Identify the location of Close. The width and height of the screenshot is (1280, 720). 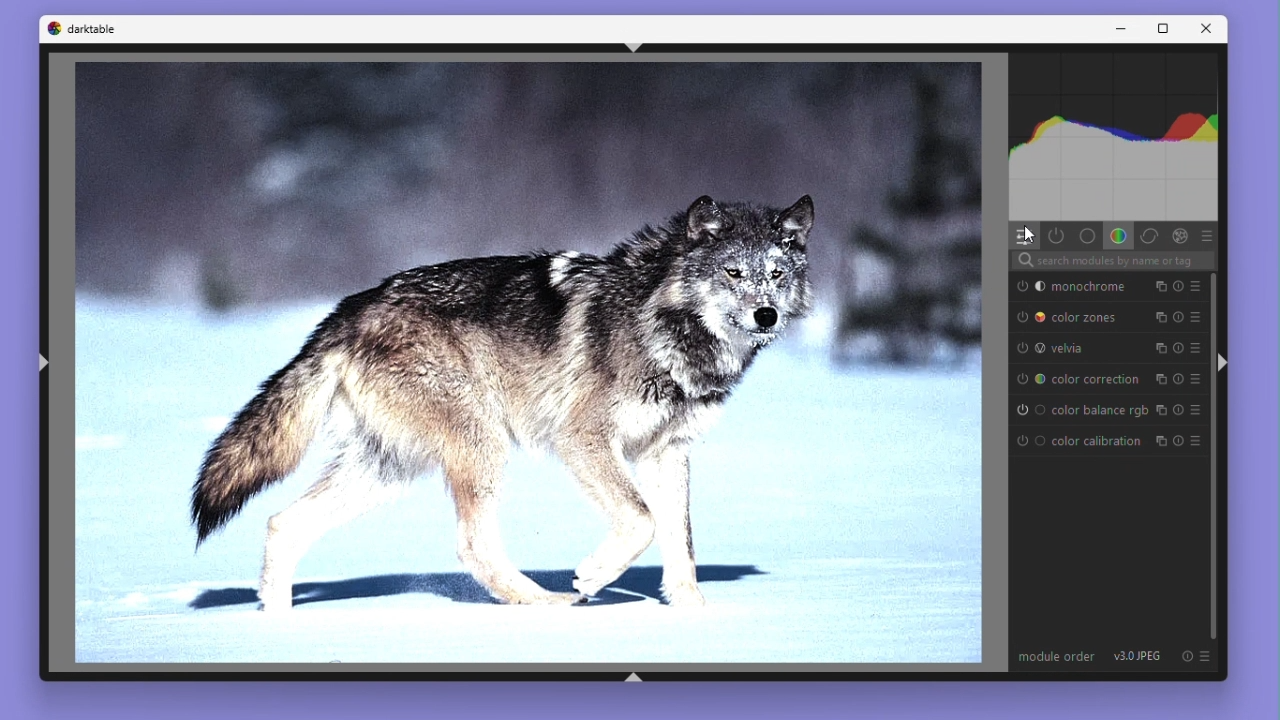
(1205, 30).